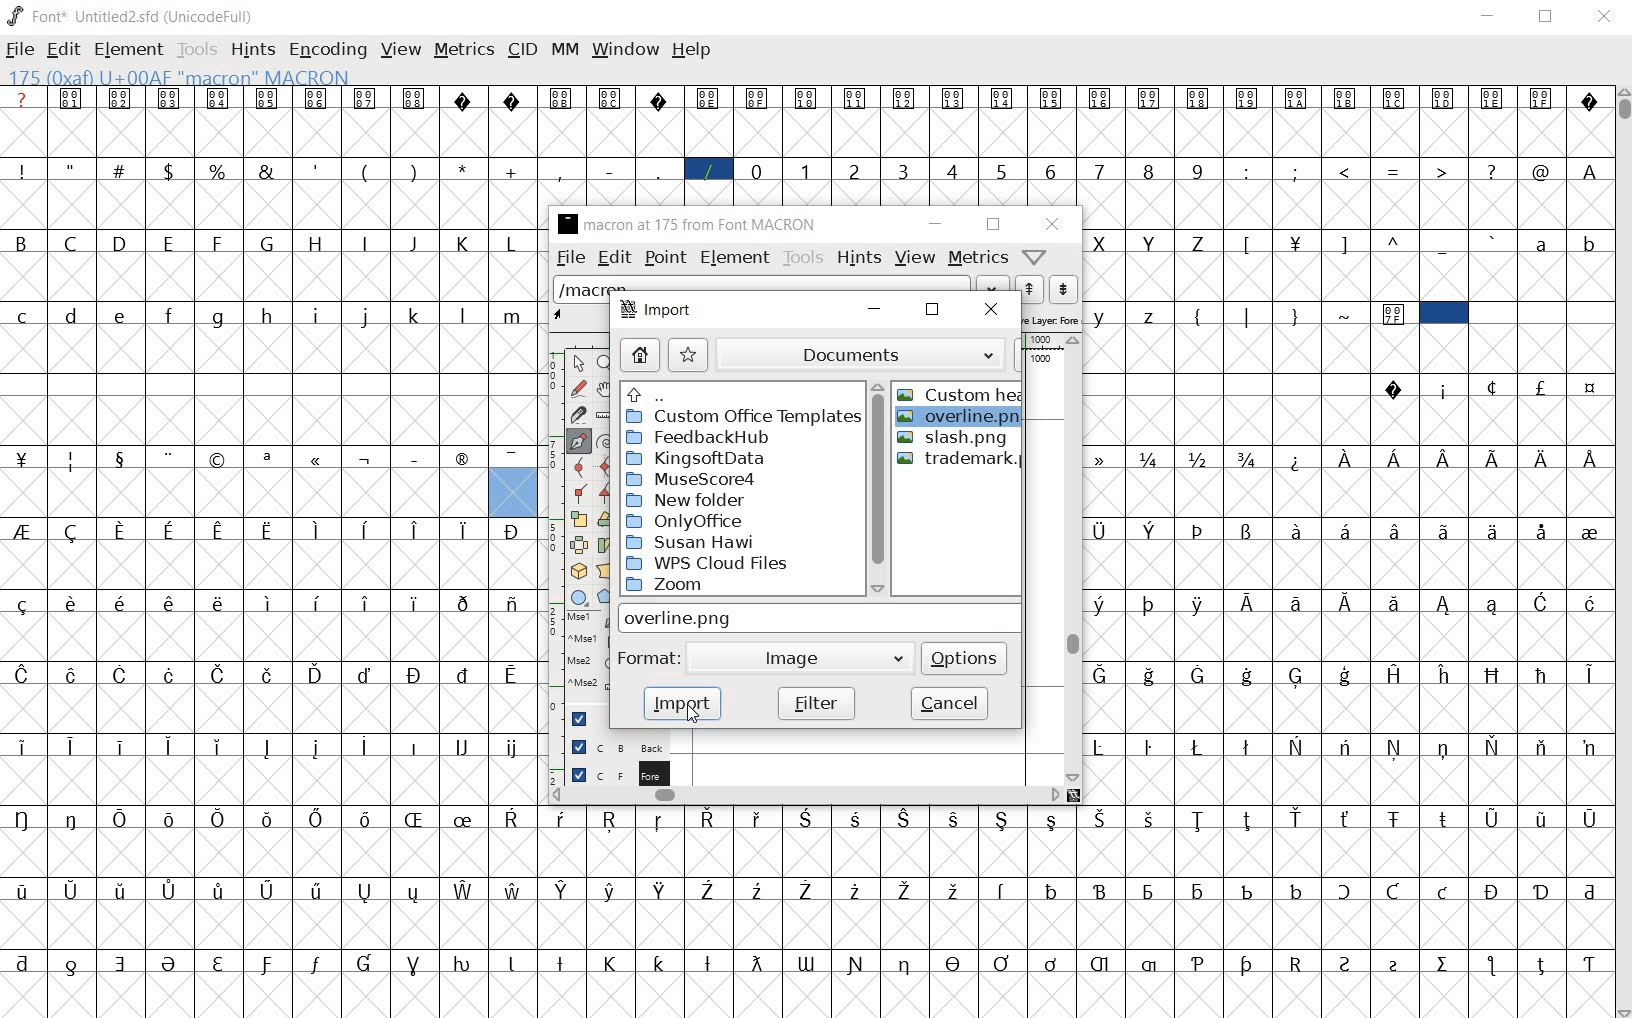  Describe the element at coordinates (74, 100) in the screenshot. I see `Symbol` at that location.